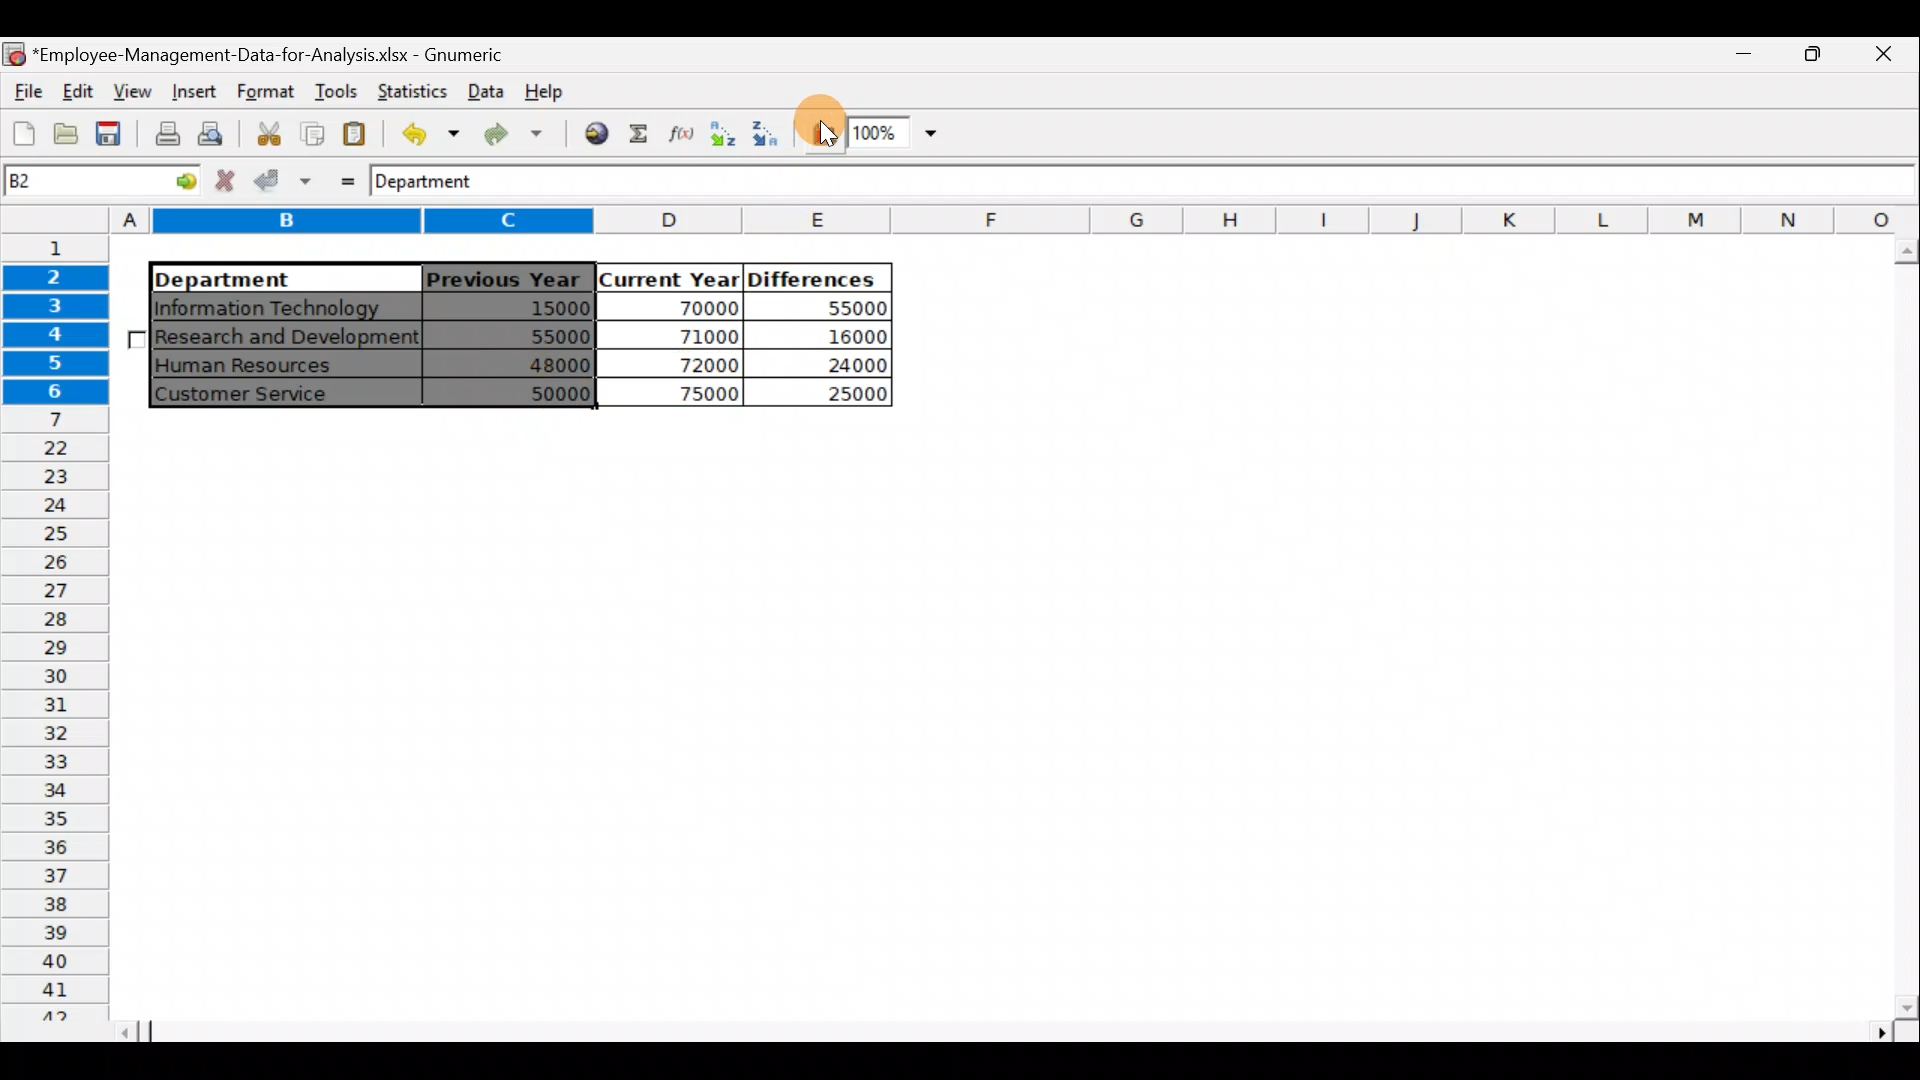 The image size is (1920, 1080). What do you see at coordinates (692, 364) in the screenshot?
I see `72000` at bounding box center [692, 364].